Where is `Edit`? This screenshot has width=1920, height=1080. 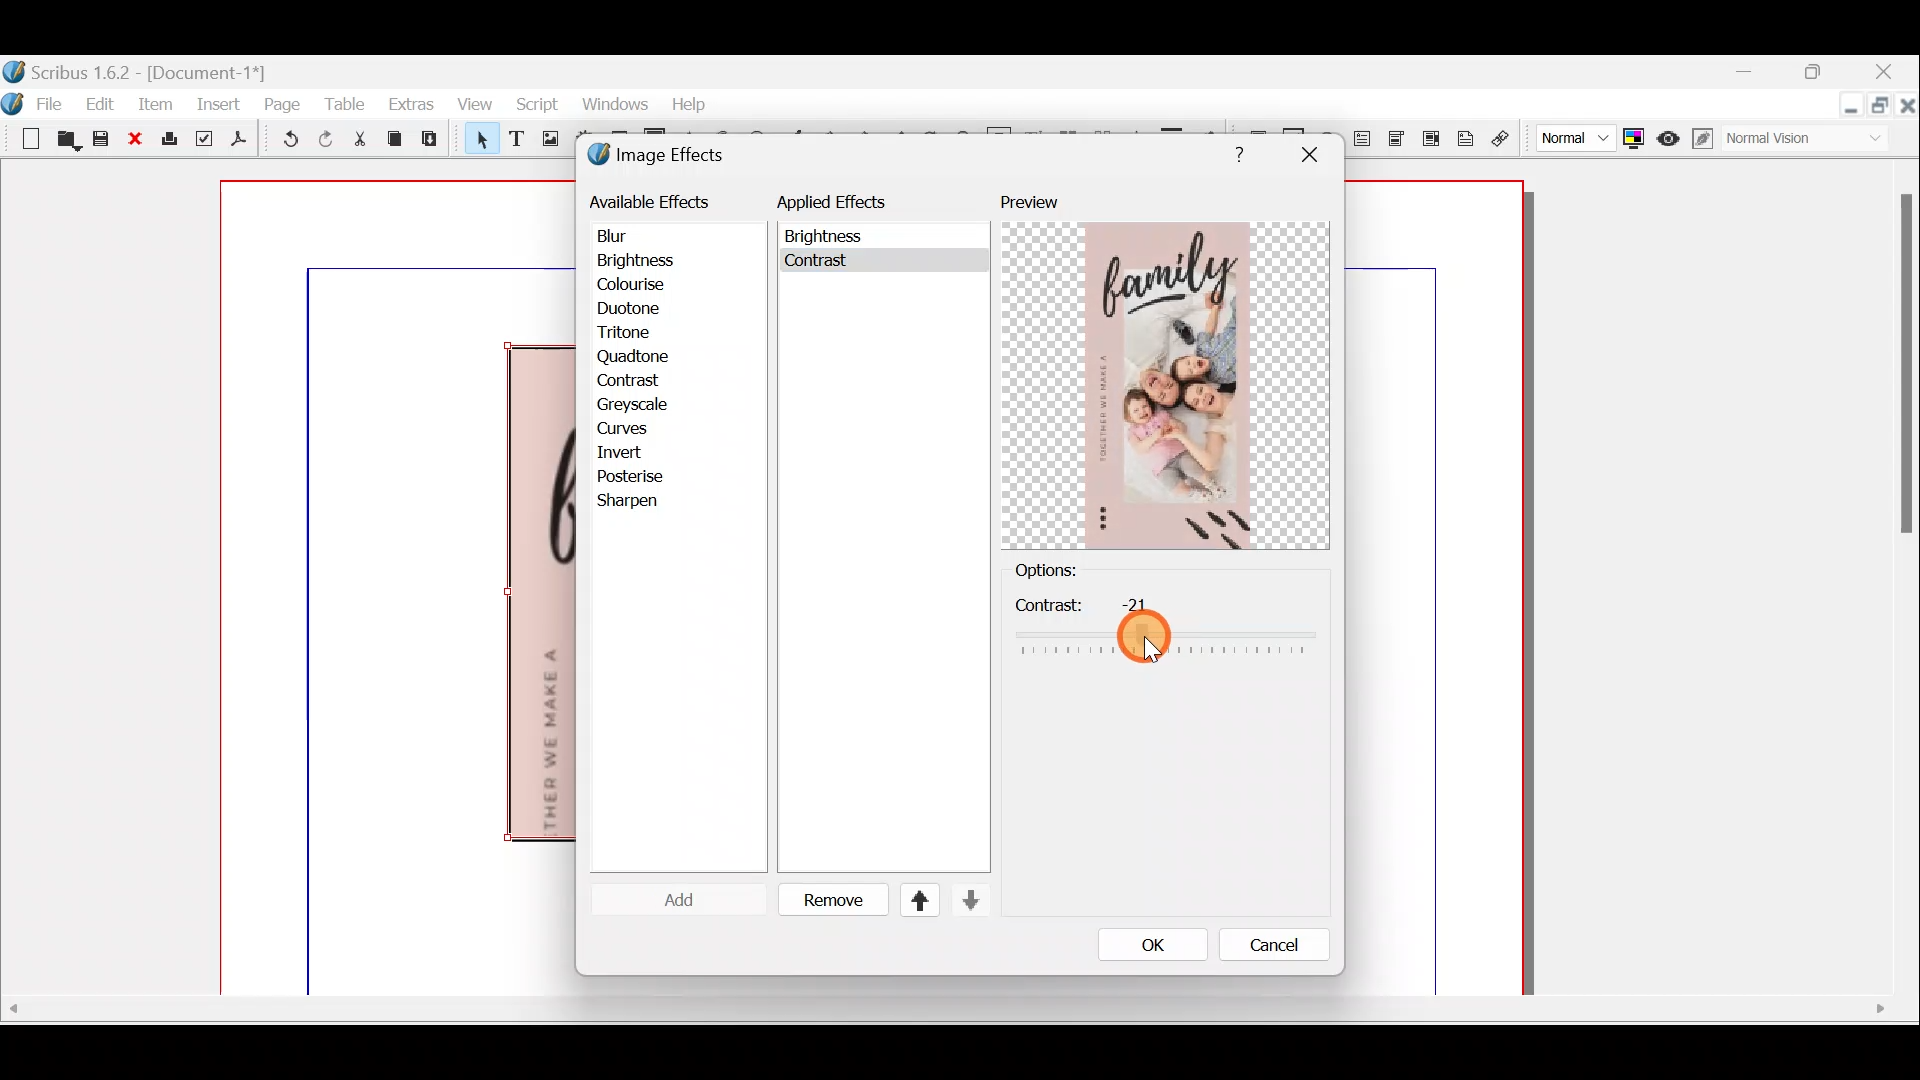 Edit is located at coordinates (103, 103).